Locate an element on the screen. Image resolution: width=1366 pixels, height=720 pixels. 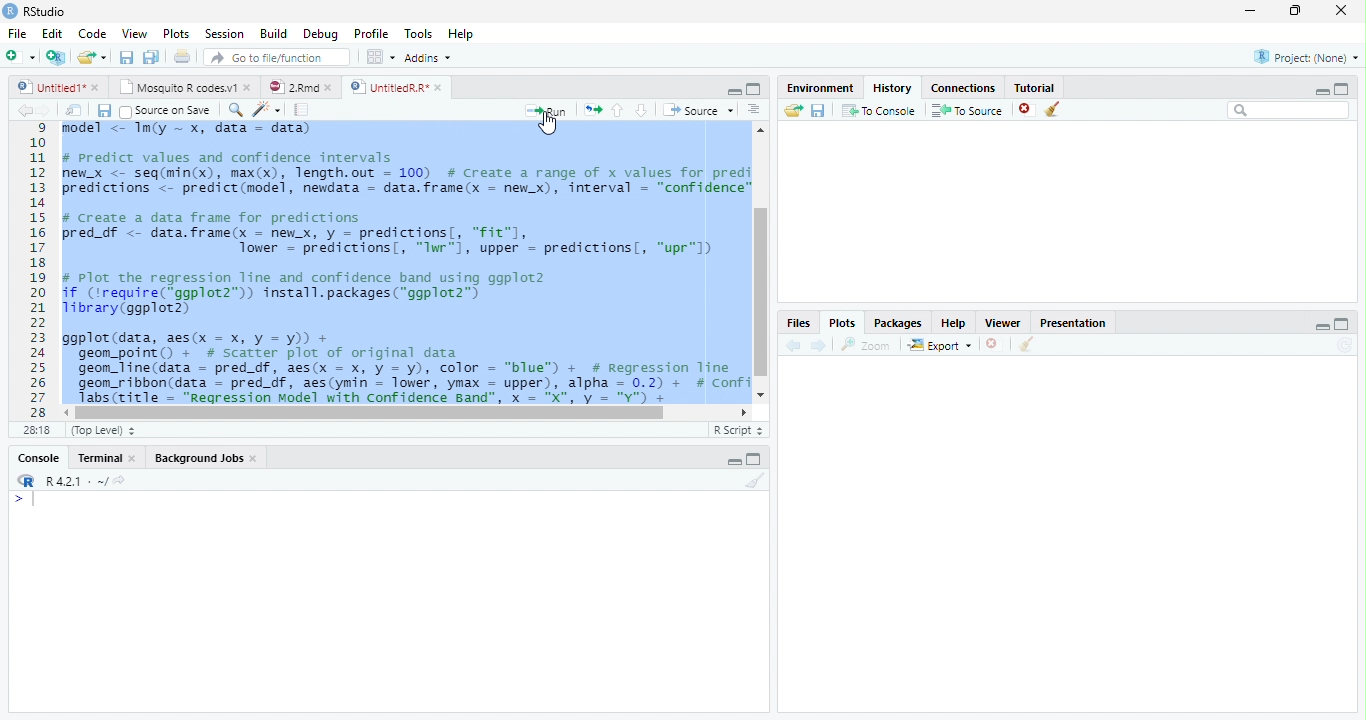
Pages is located at coordinates (305, 111).